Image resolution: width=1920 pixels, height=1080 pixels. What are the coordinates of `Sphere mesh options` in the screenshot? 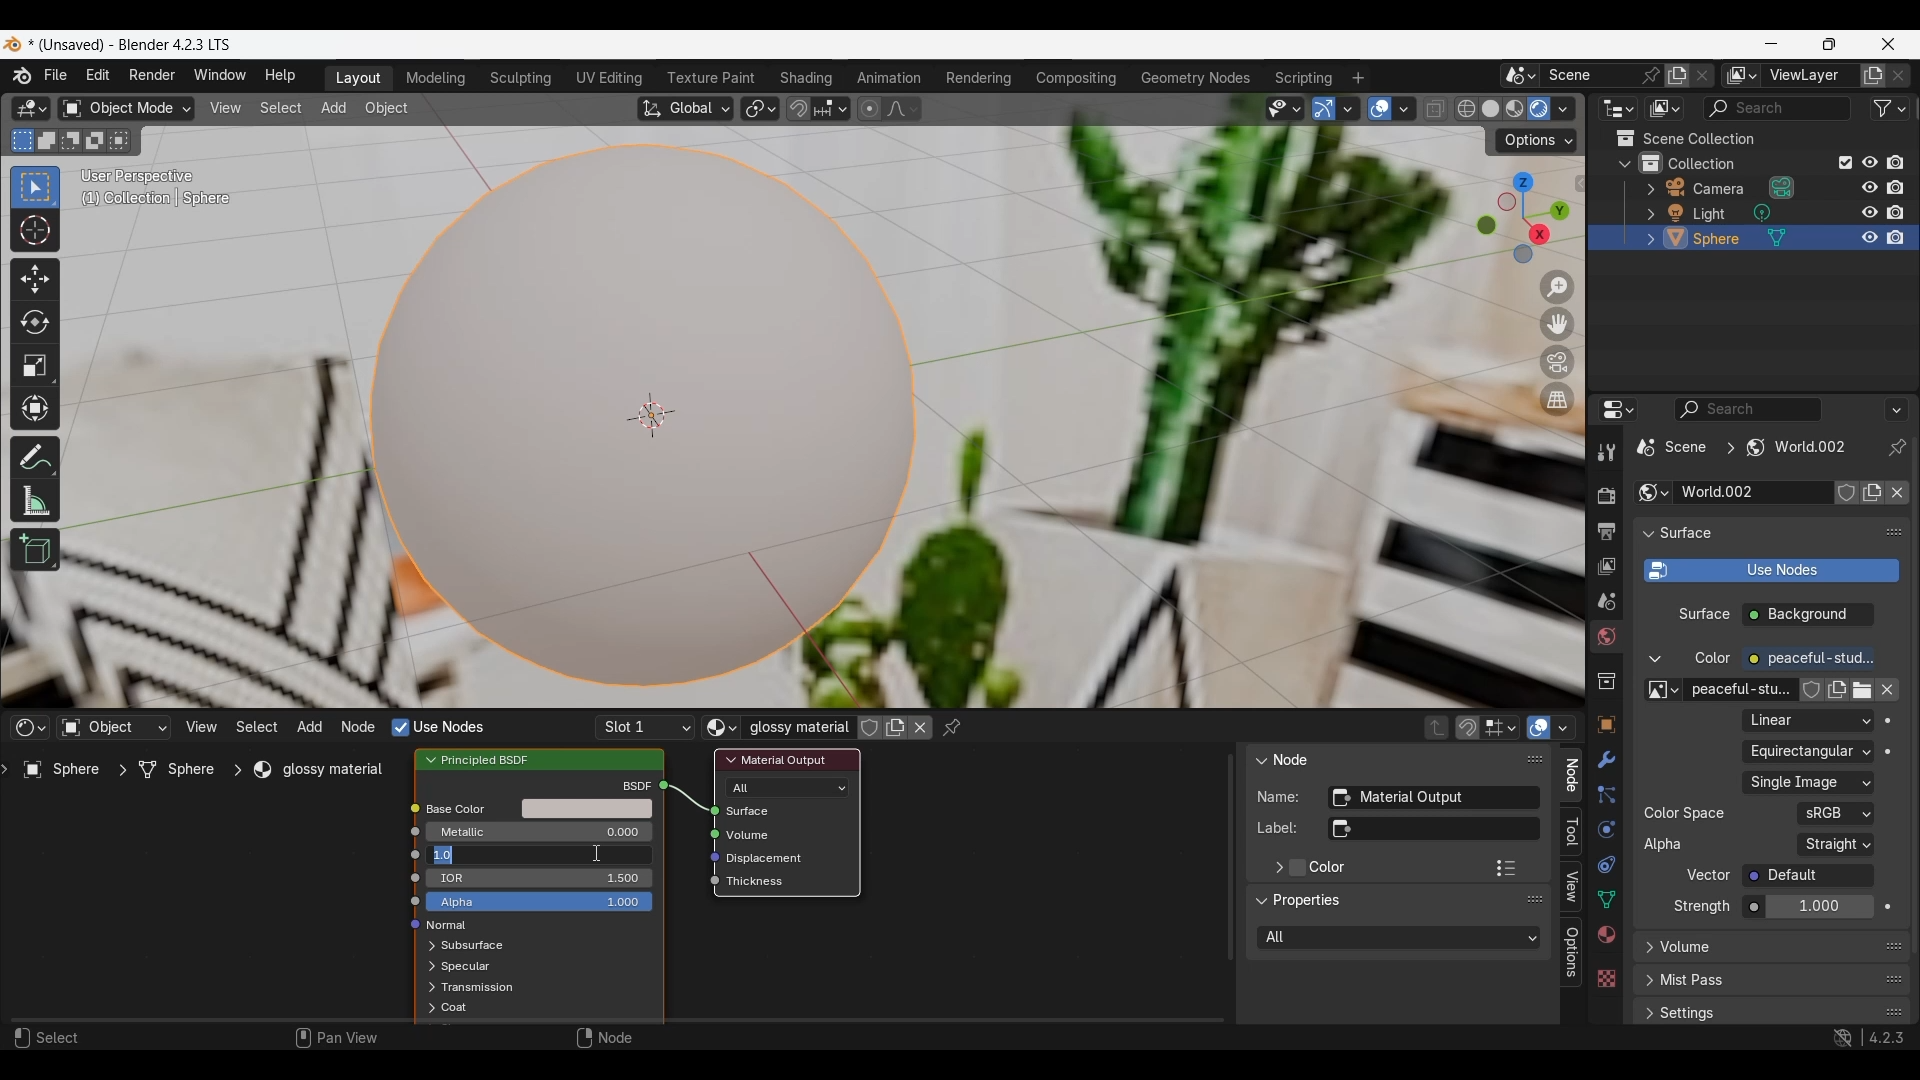 It's located at (1778, 237).